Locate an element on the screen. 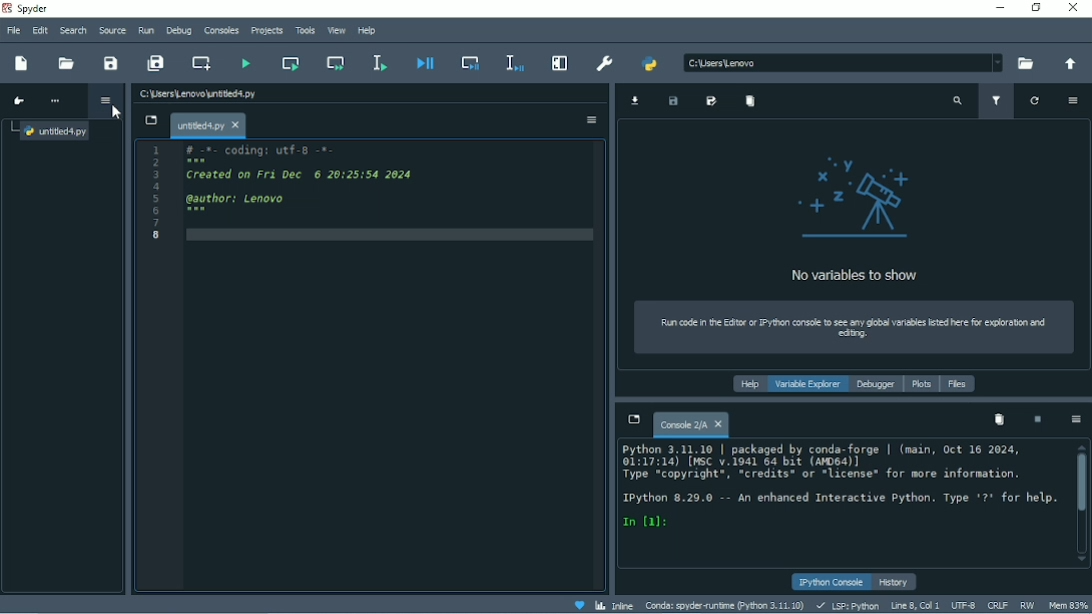 This screenshot has height=614, width=1092. Open file is located at coordinates (66, 64).